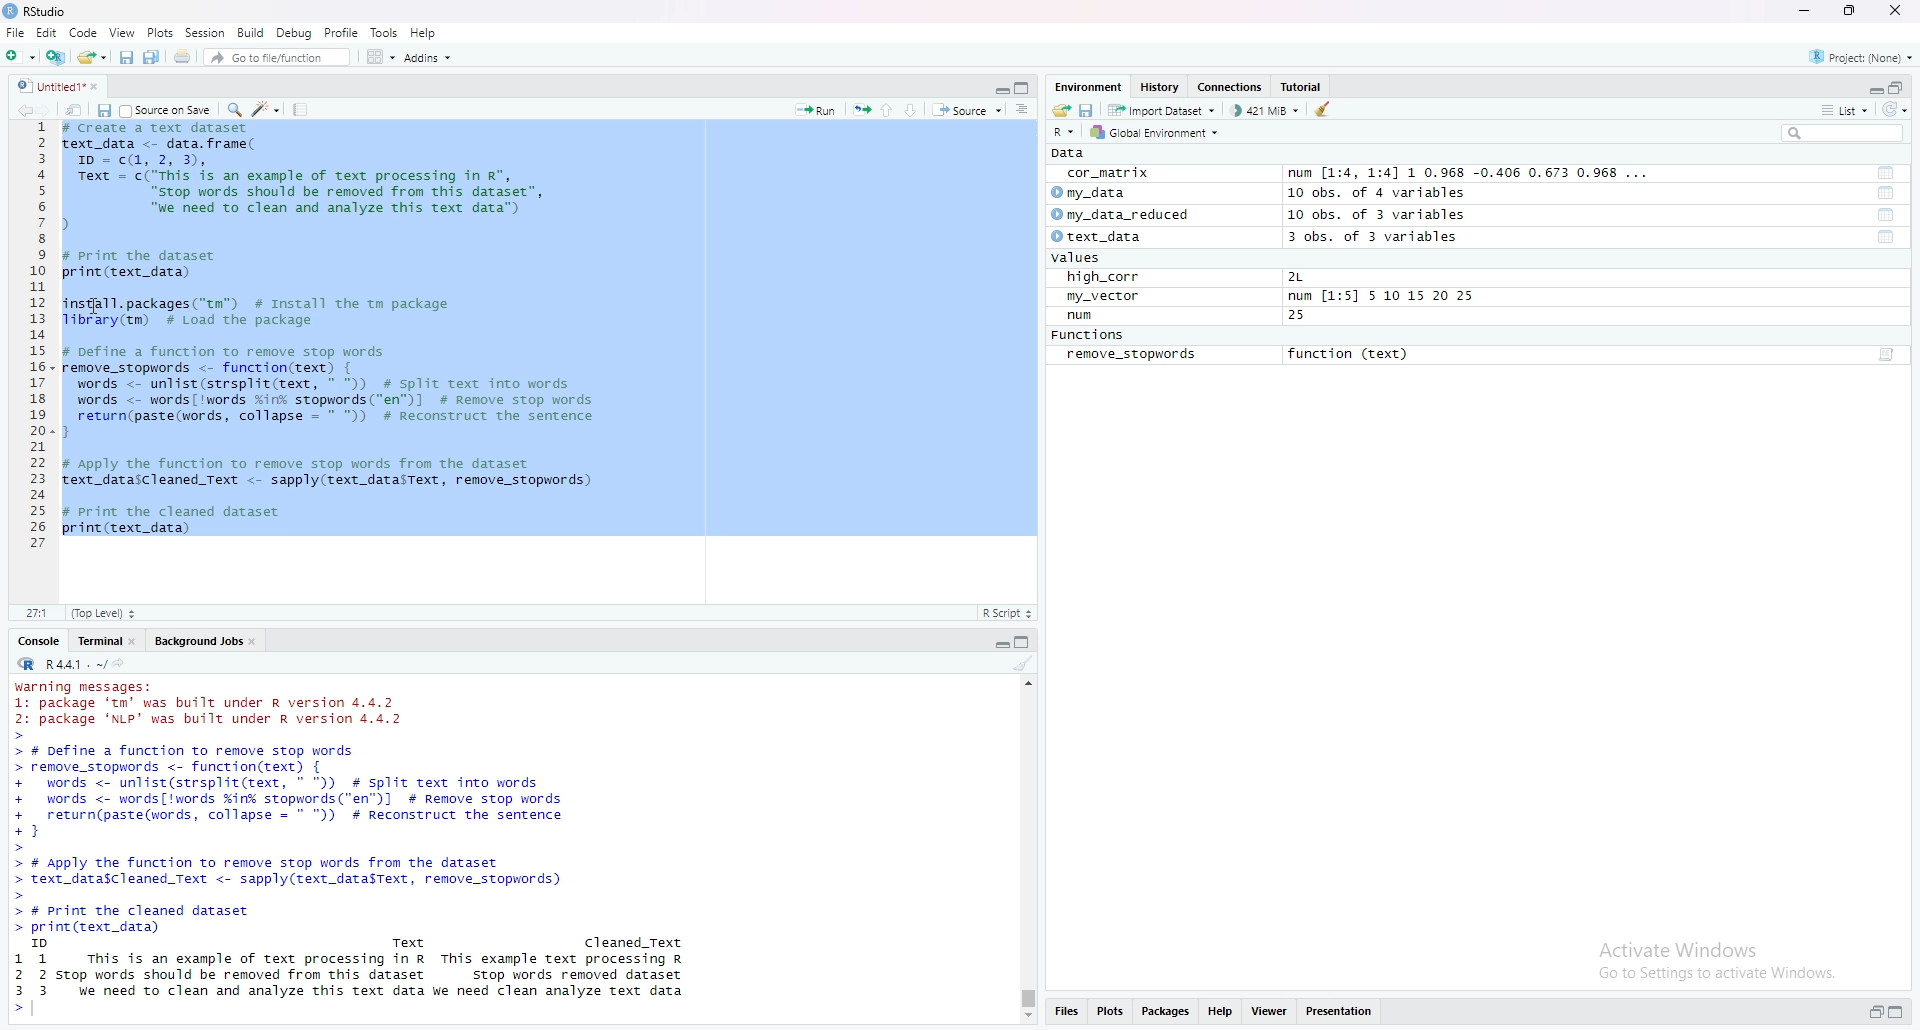 The height and width of the screenshot is (1030, 1920). Describe the element at coordinates (1024, 110) in the screenshot. I see `show document online` at that location.